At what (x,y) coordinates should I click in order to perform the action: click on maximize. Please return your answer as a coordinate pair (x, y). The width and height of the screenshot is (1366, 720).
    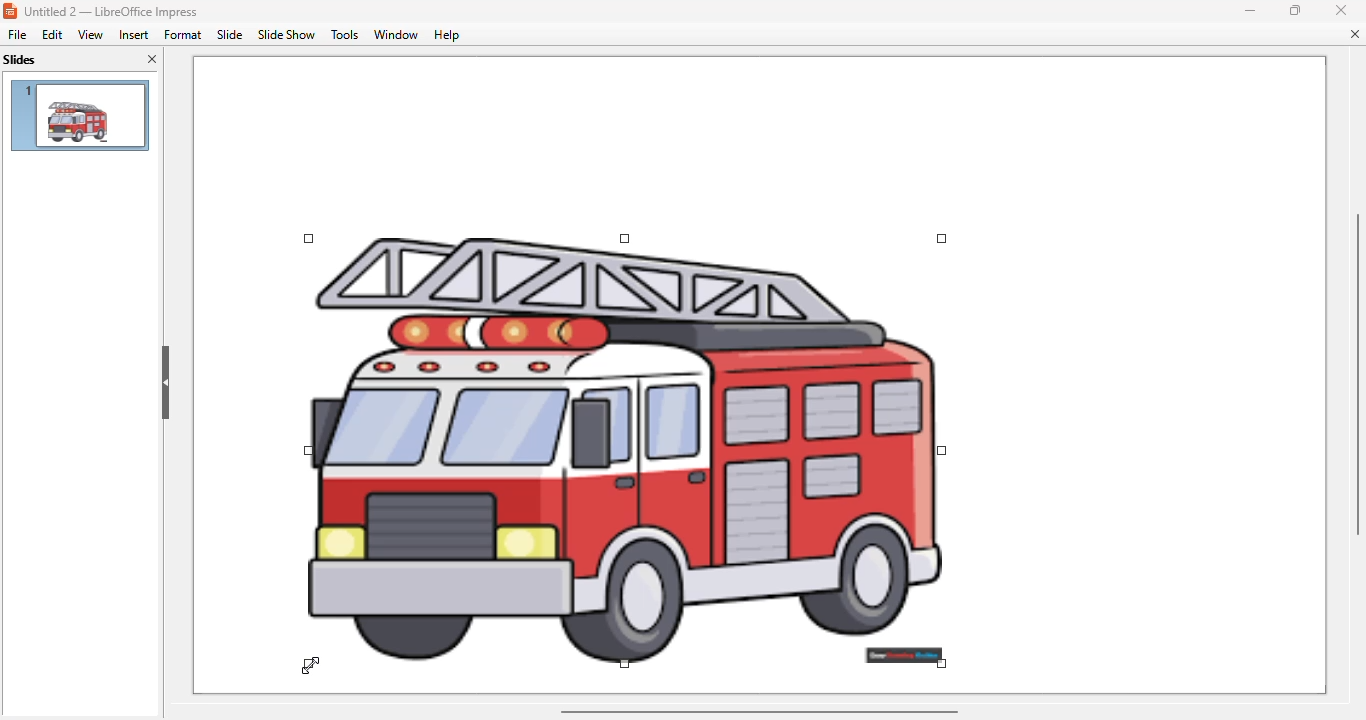
    Looking at the image, I should click on (1297, 9).